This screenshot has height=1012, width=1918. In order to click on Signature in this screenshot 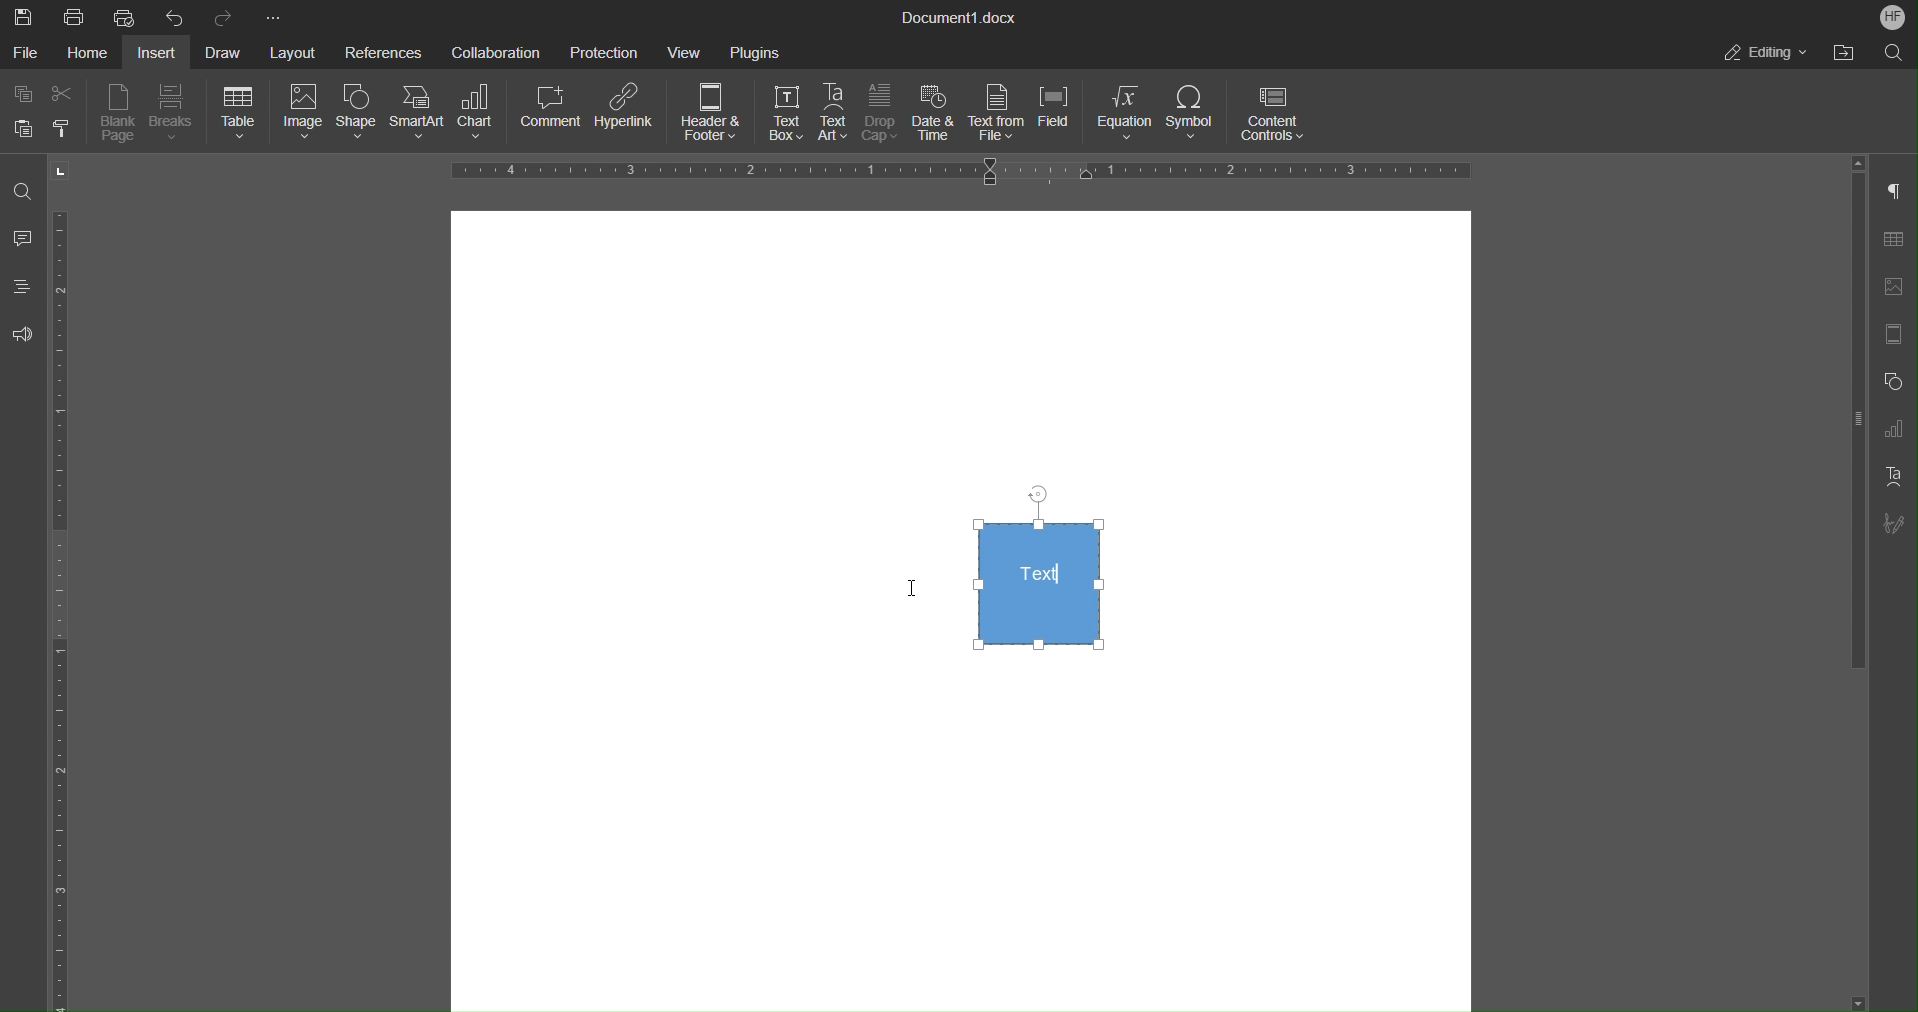, I will do `click(1901, 524)`.